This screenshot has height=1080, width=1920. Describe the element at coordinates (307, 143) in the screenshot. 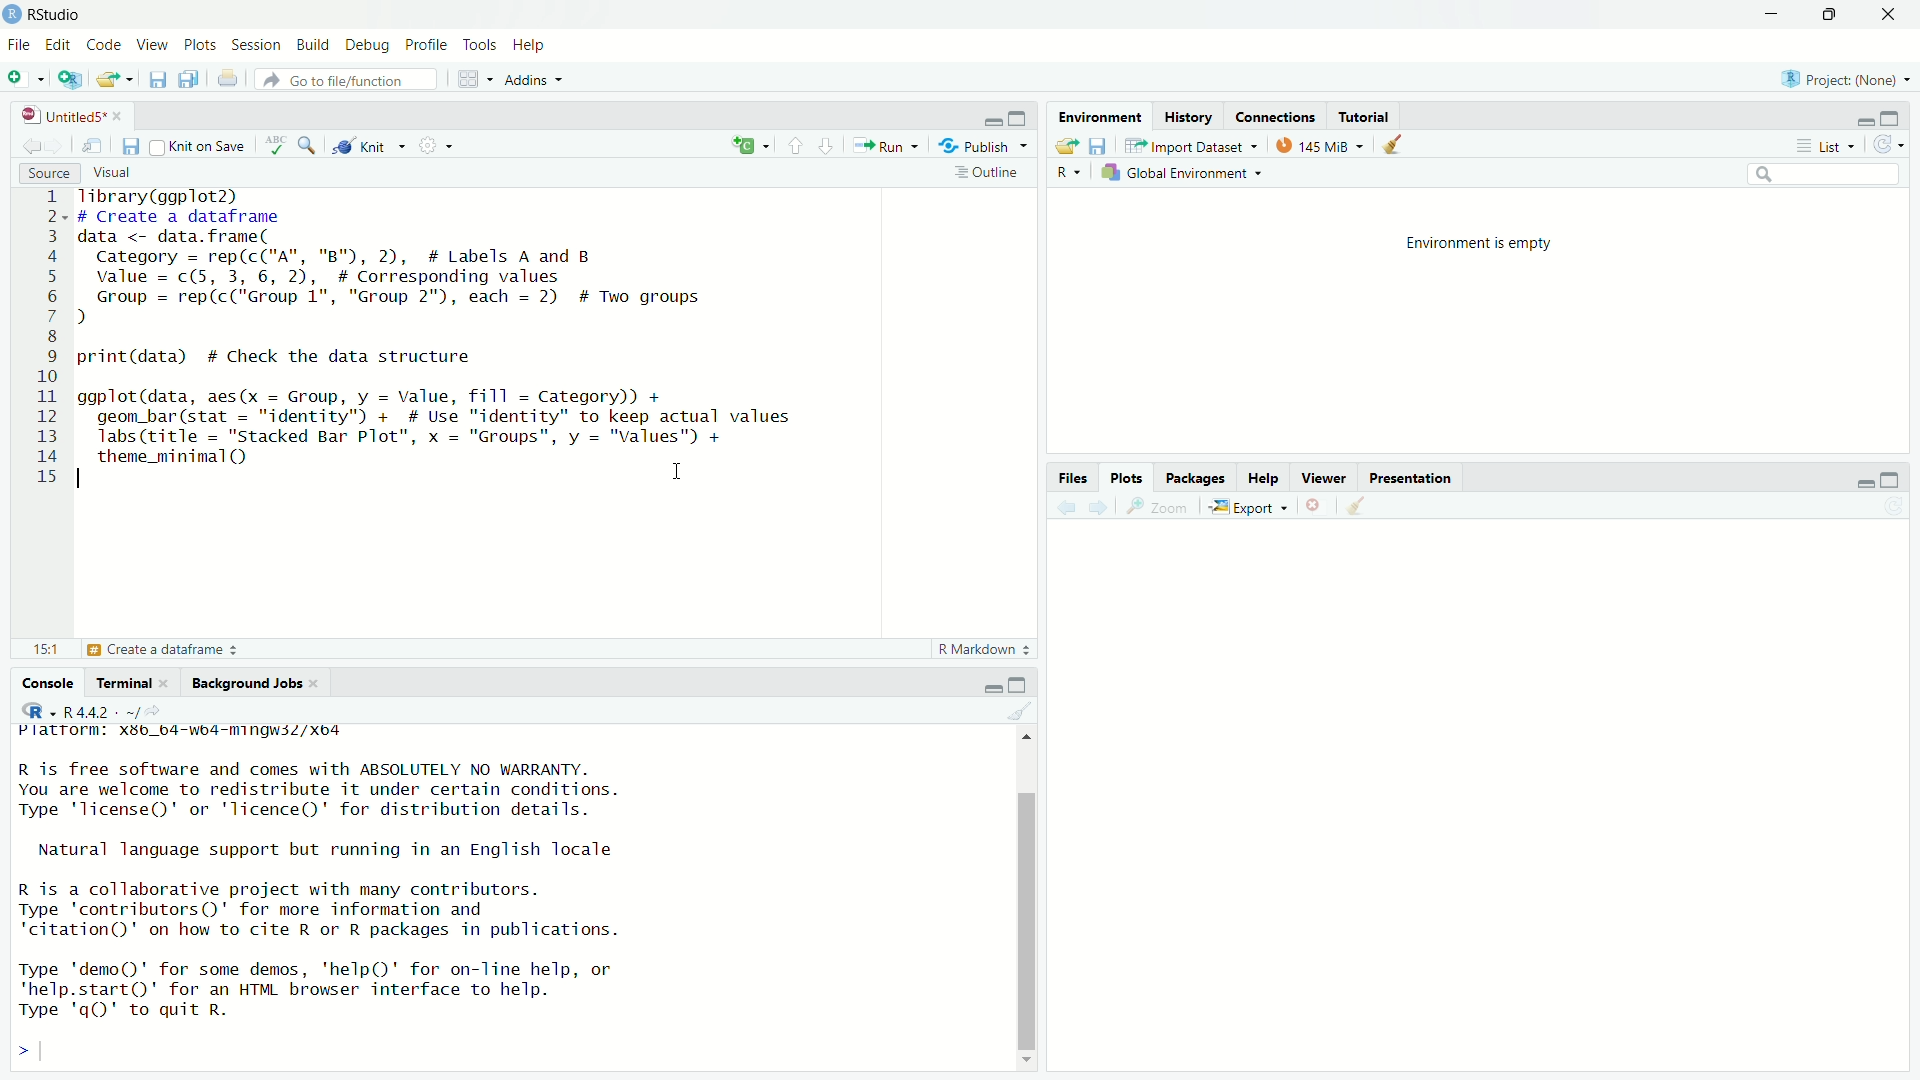

I see `Find/Replace` at that location.